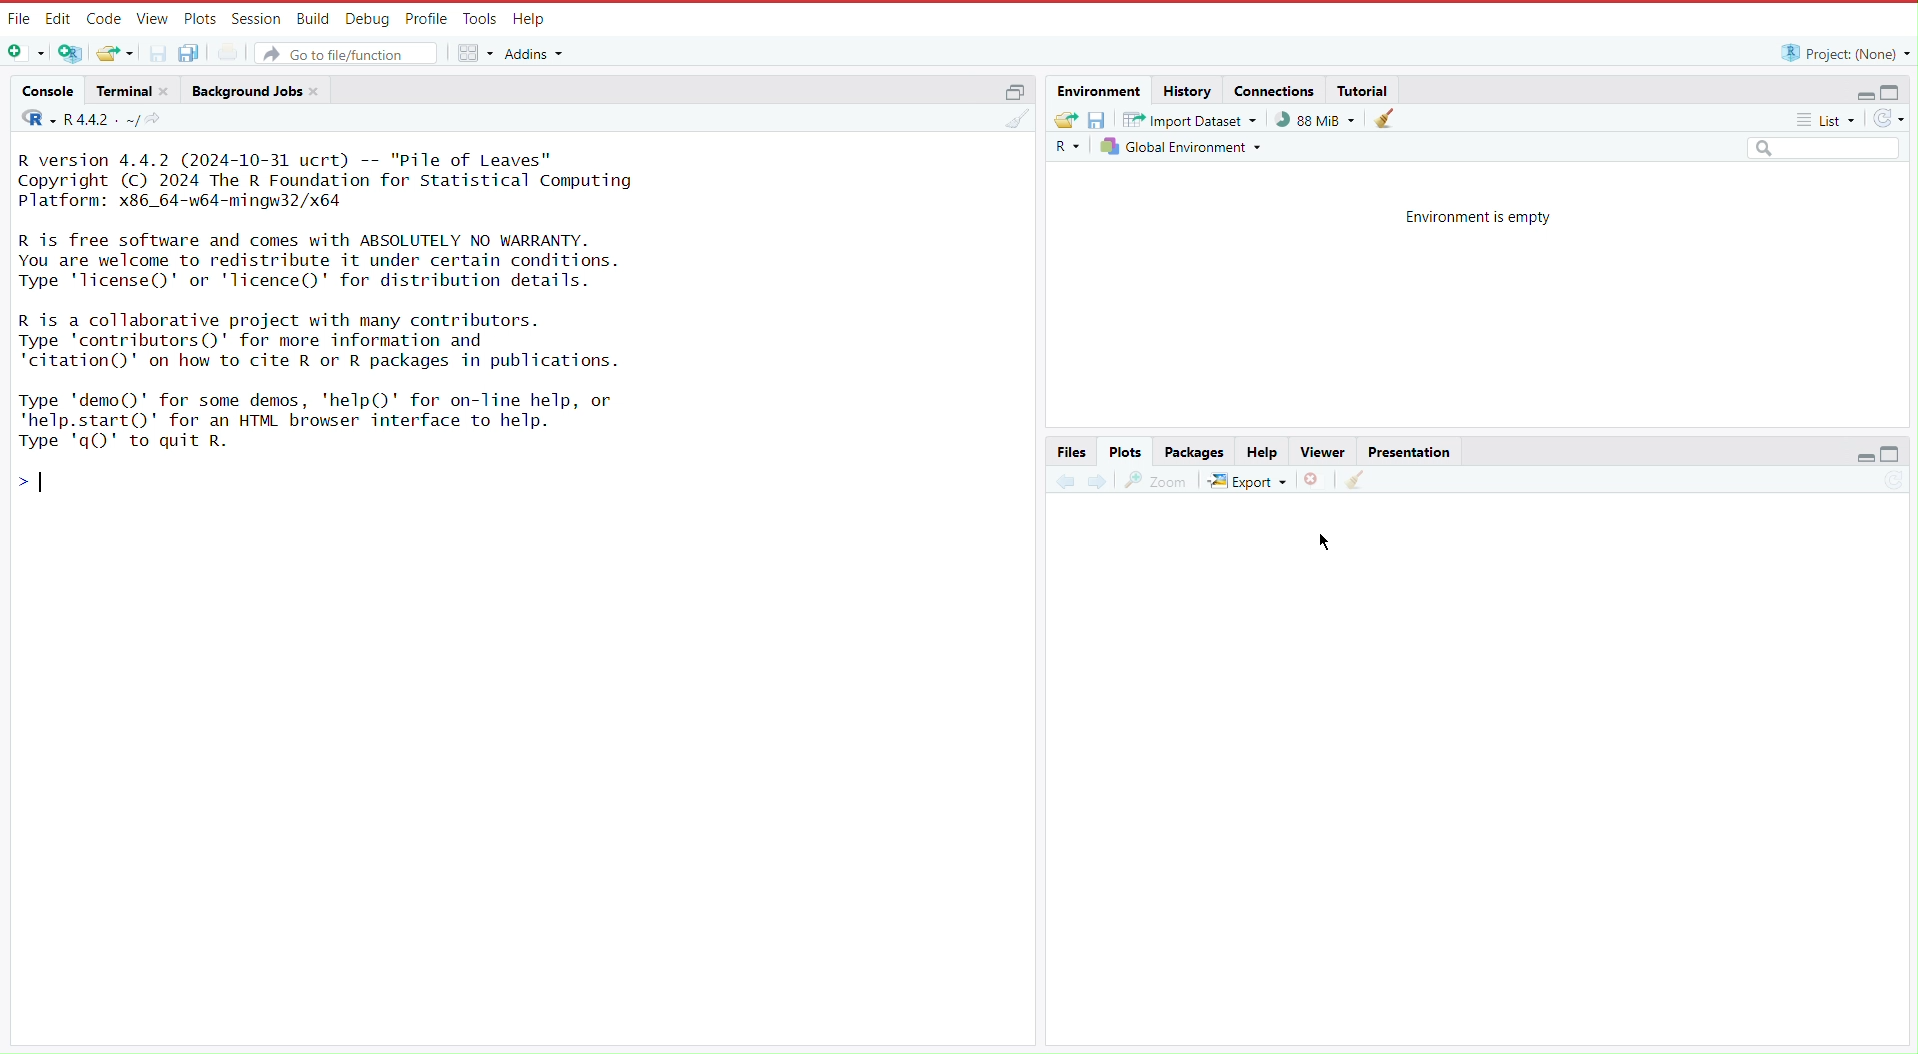  Describe the element at coordinates (422, 17) in the screenshot. I see `Profile` at that location.